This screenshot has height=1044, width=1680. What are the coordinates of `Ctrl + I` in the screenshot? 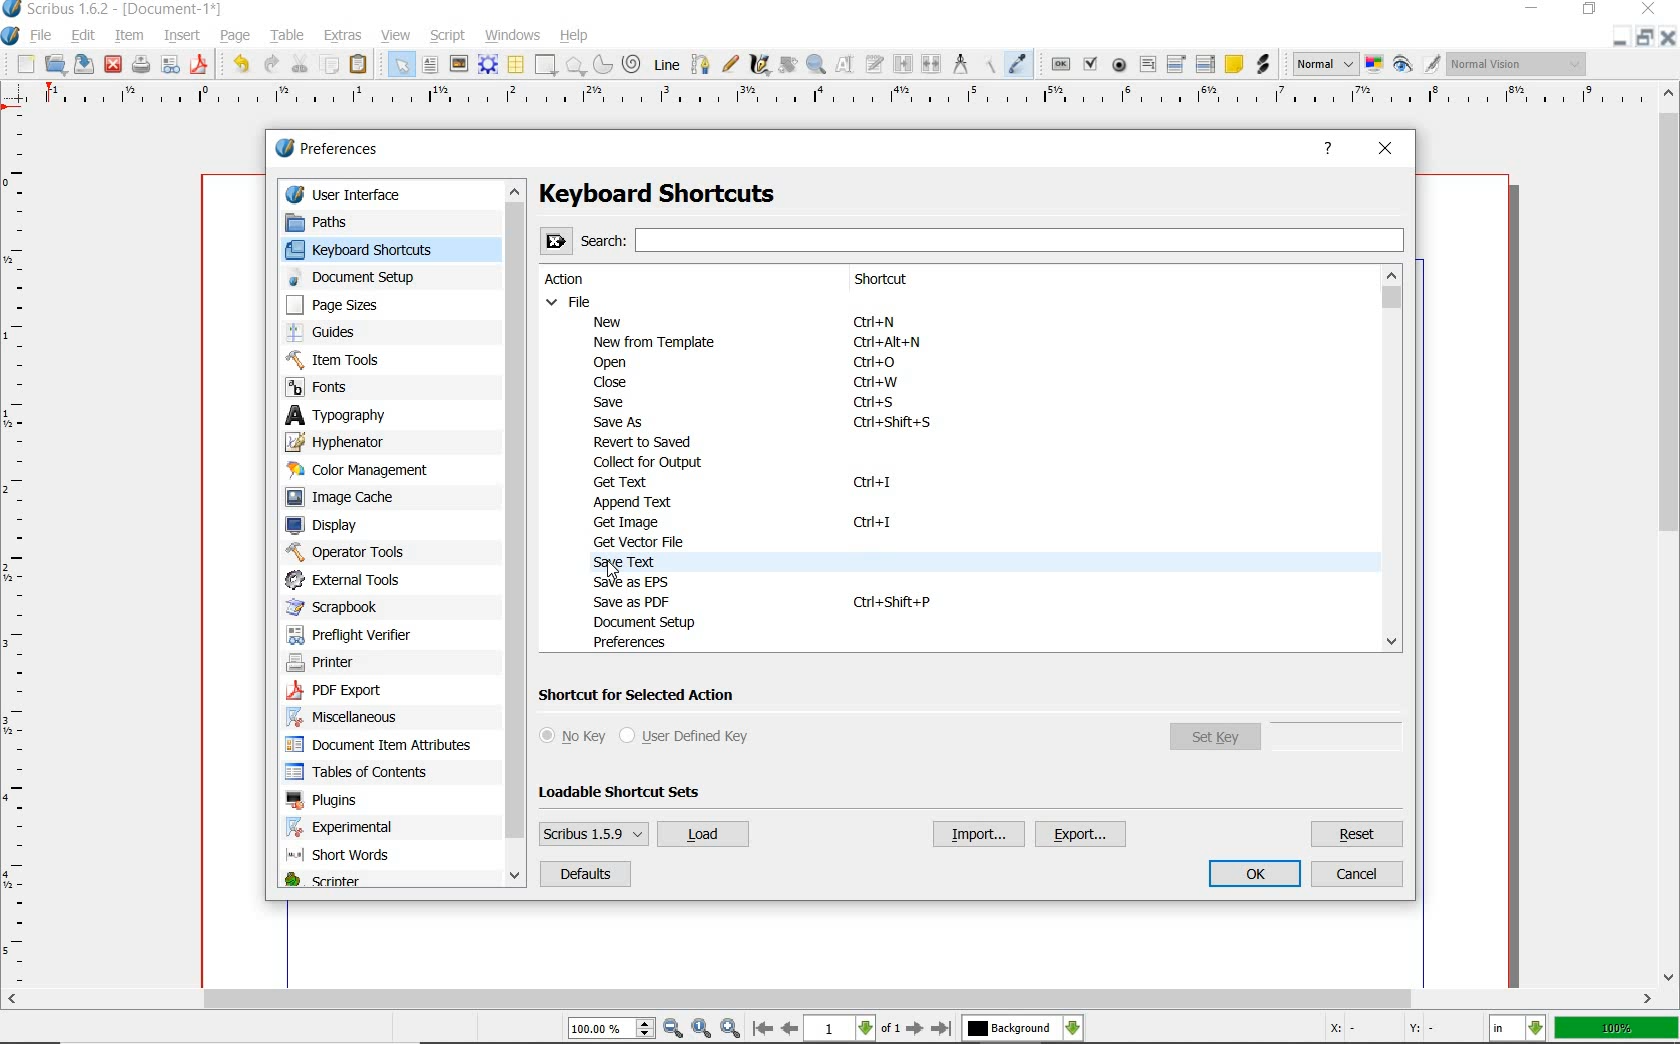 It's located at (872, 484).